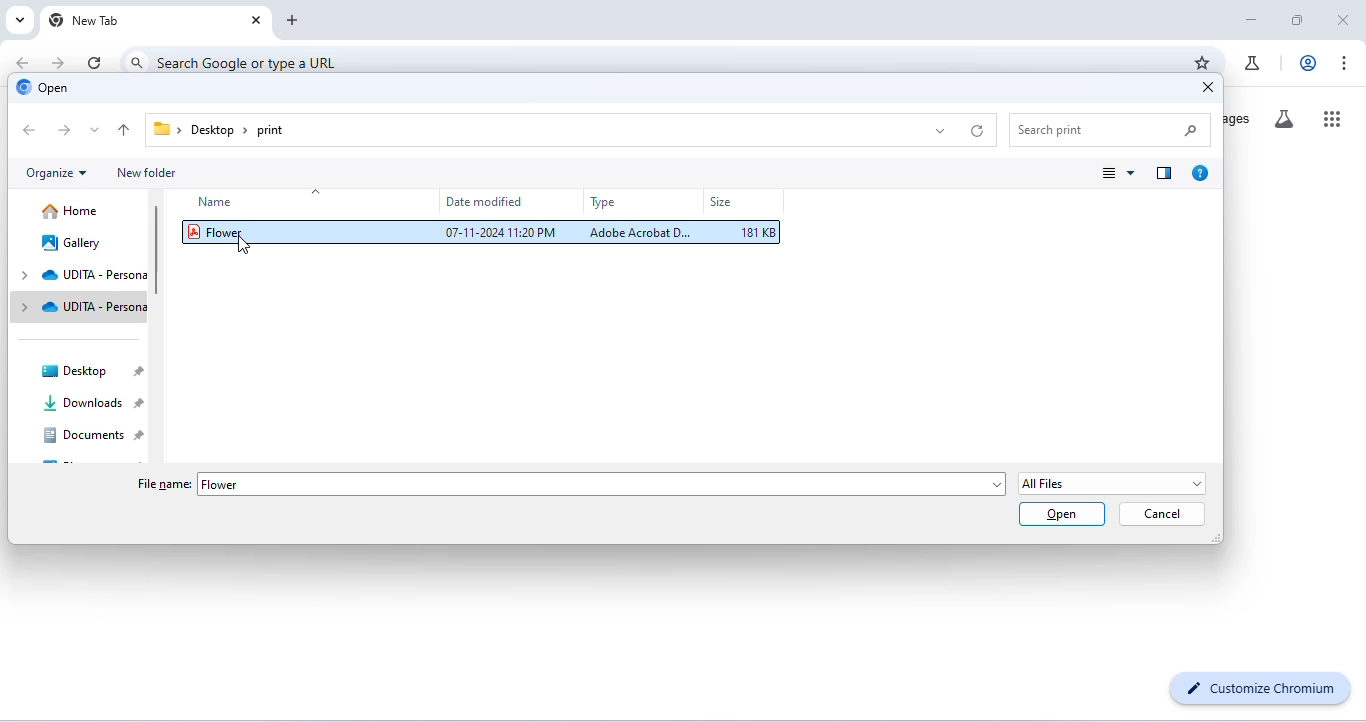 This screenshot has height=722, width=1366. Describe the element at coordinates (943, 132) in the screenshot. I see `drop down` at that location.